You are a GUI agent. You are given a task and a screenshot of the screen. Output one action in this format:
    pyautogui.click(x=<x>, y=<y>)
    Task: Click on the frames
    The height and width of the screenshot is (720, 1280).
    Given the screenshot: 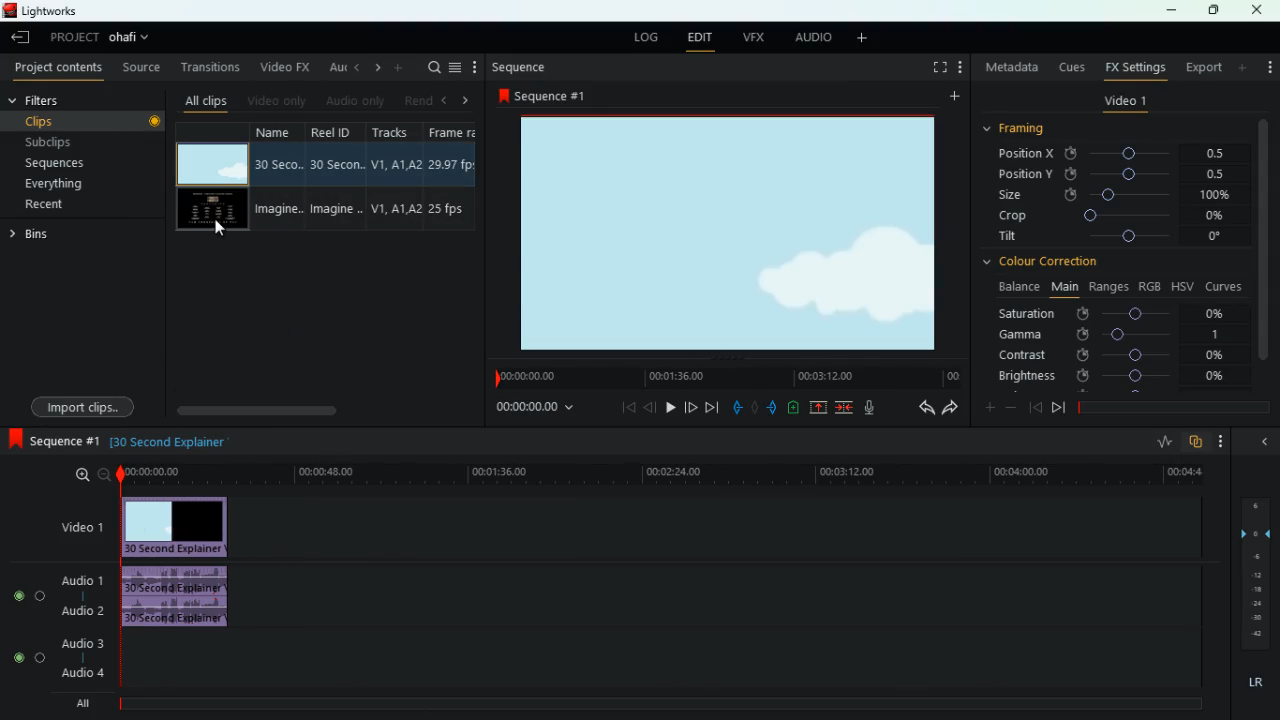 What is the action you would take?
    pyautogui.click(x=1253, y=574)
    